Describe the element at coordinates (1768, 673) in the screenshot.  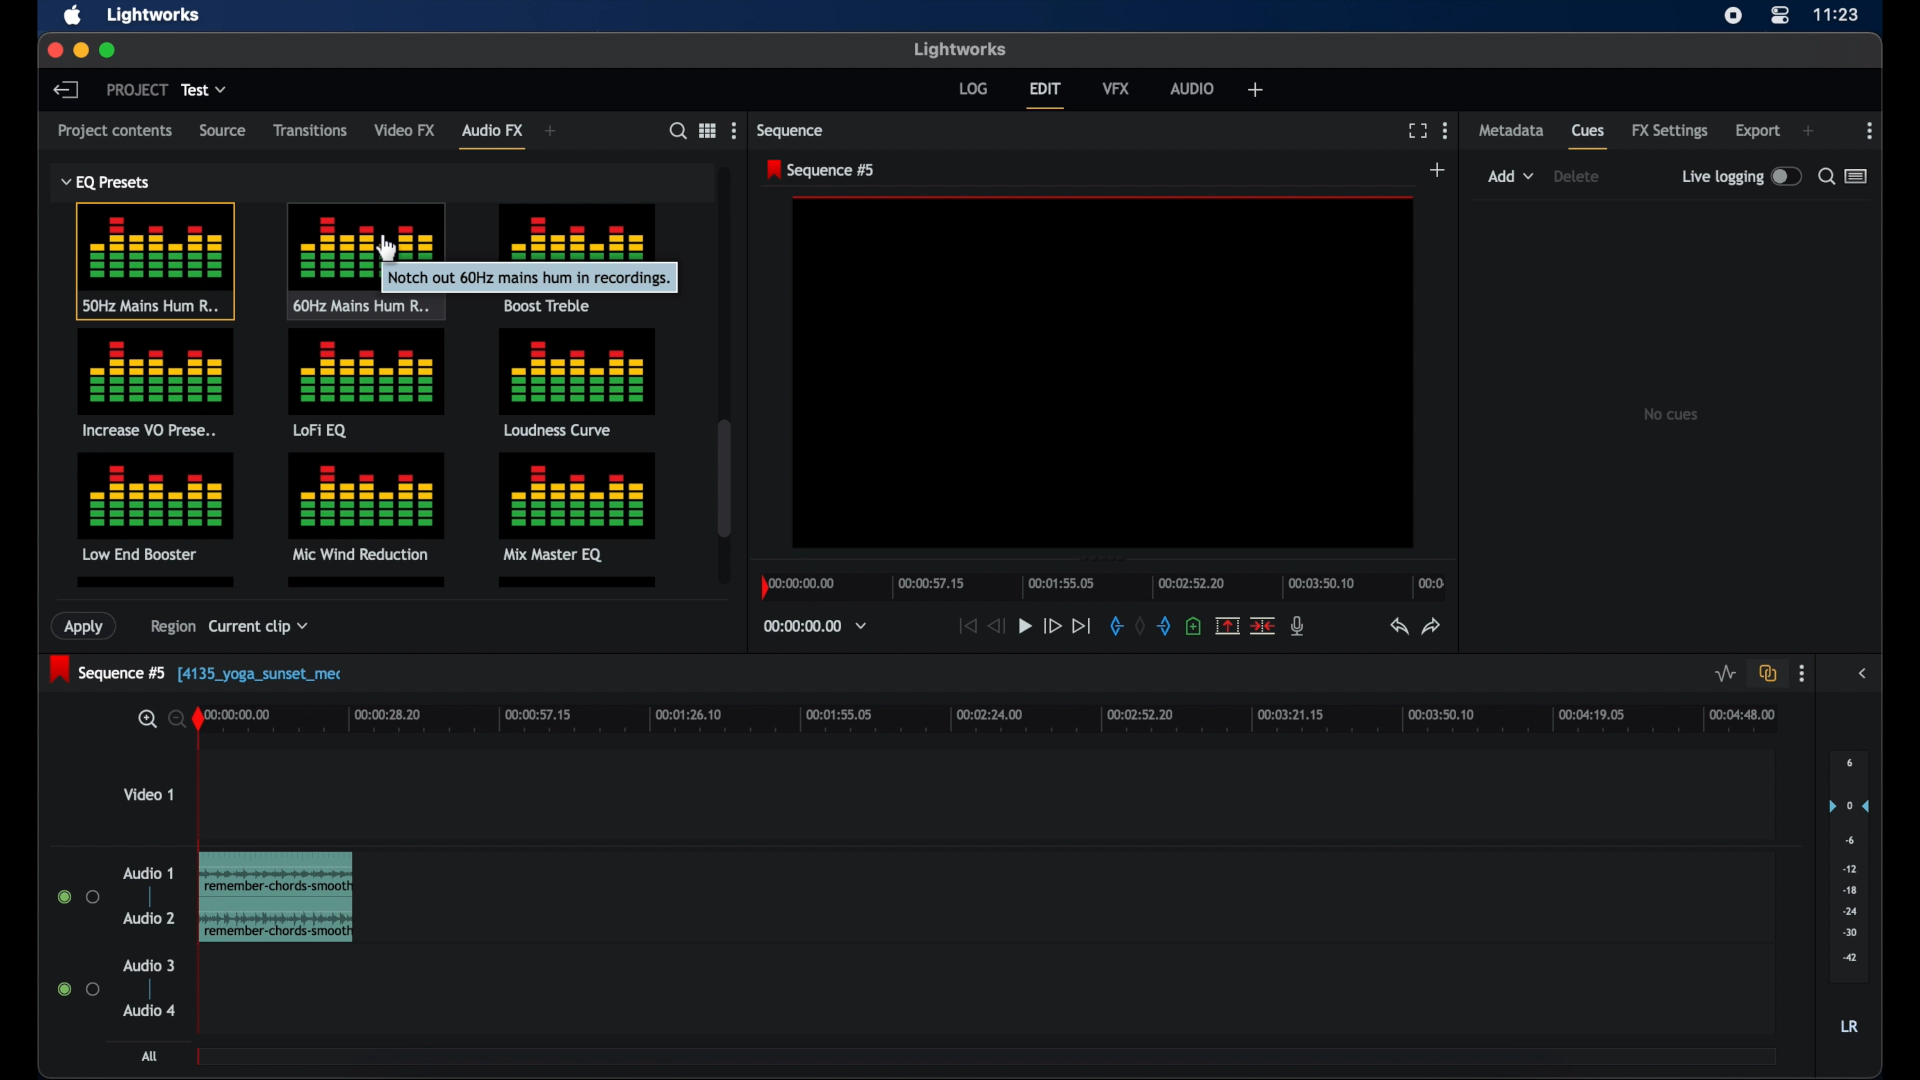
I see `toggle auto track sync` at that location.